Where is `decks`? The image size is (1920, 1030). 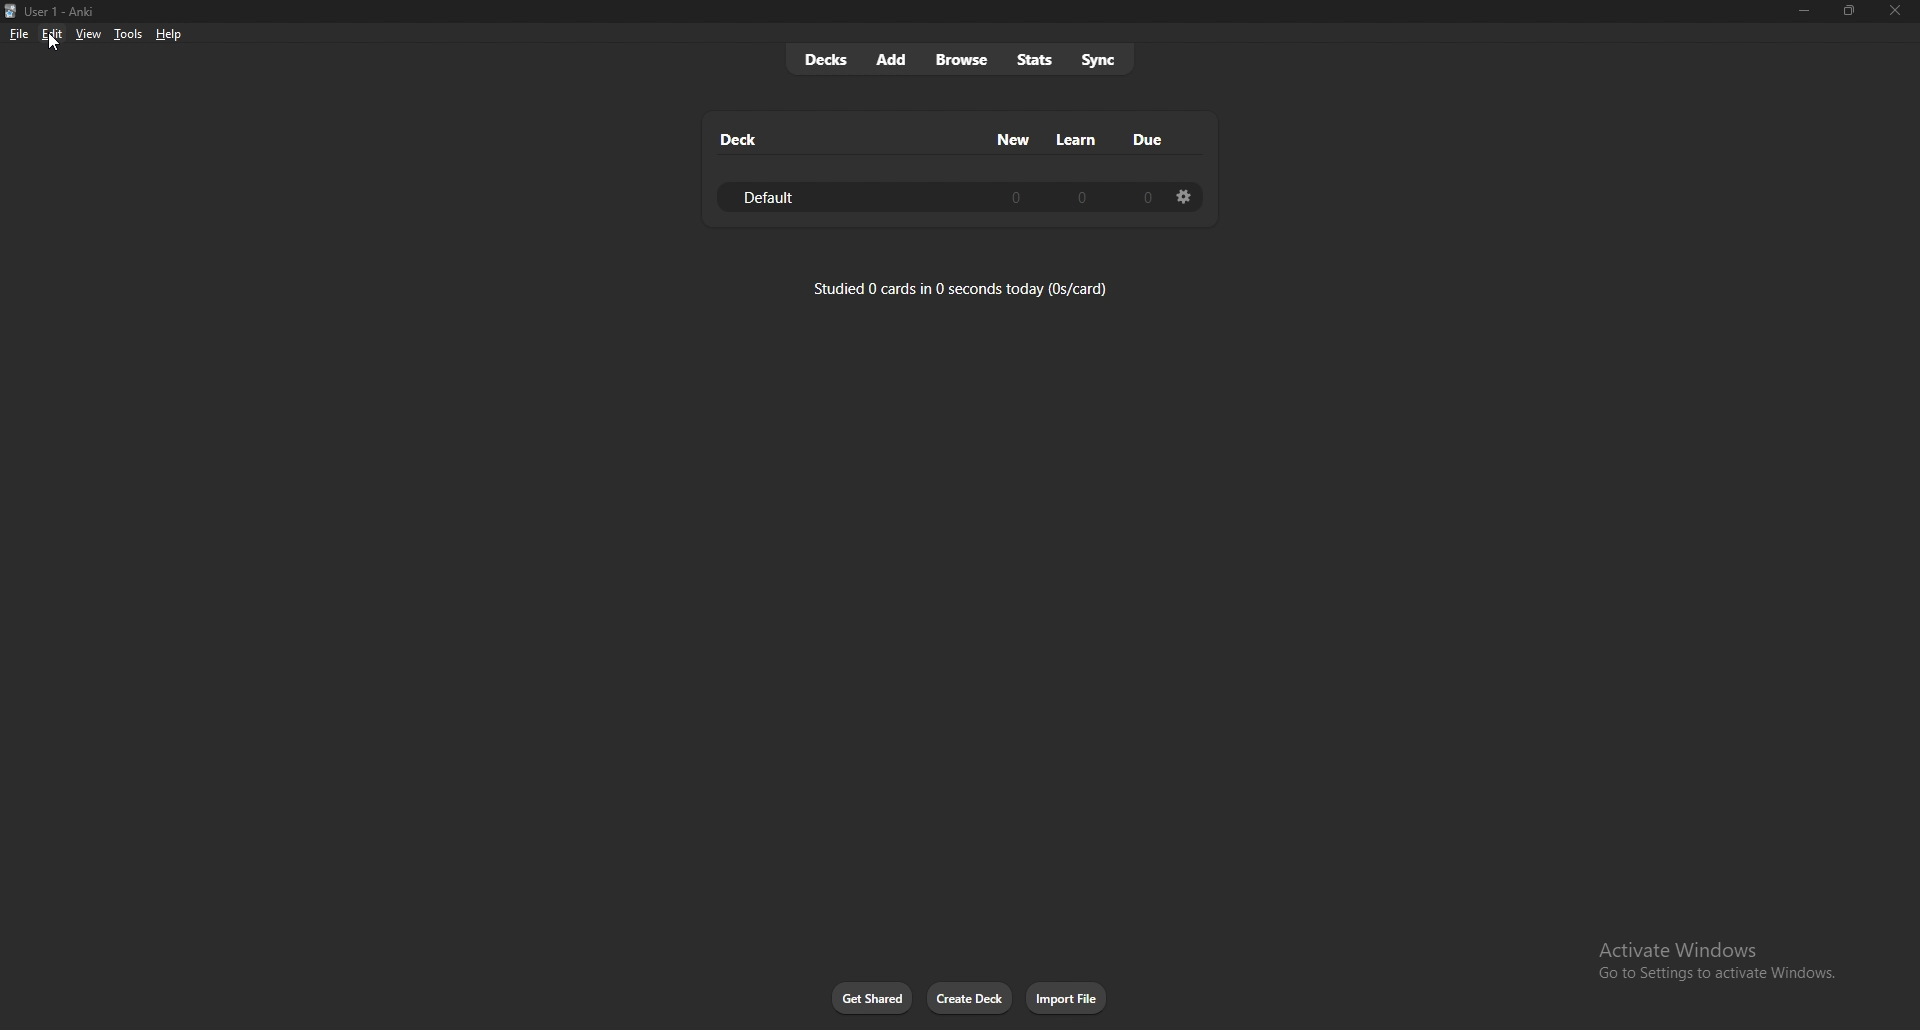 decks is located at coordinates (827, 58).